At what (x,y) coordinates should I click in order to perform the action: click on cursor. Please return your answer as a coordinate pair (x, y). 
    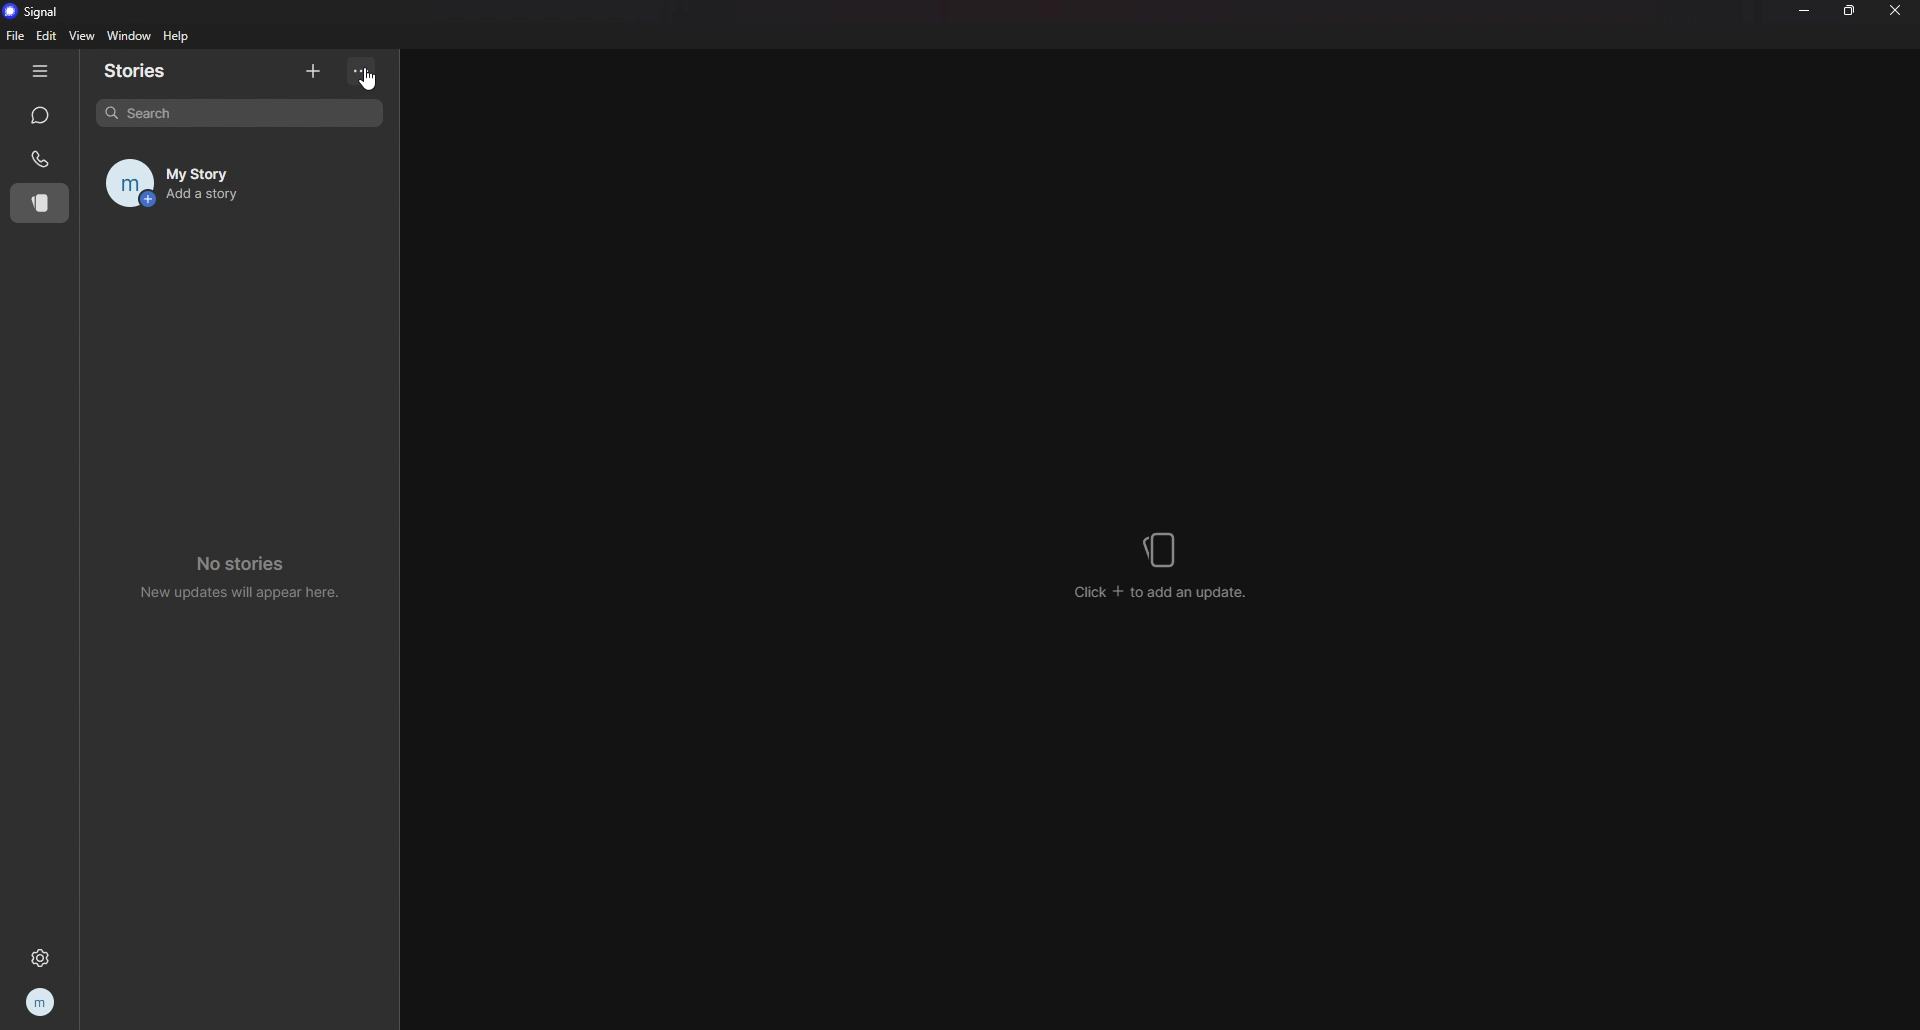
    Looking at the image, I should click on (375, 80).